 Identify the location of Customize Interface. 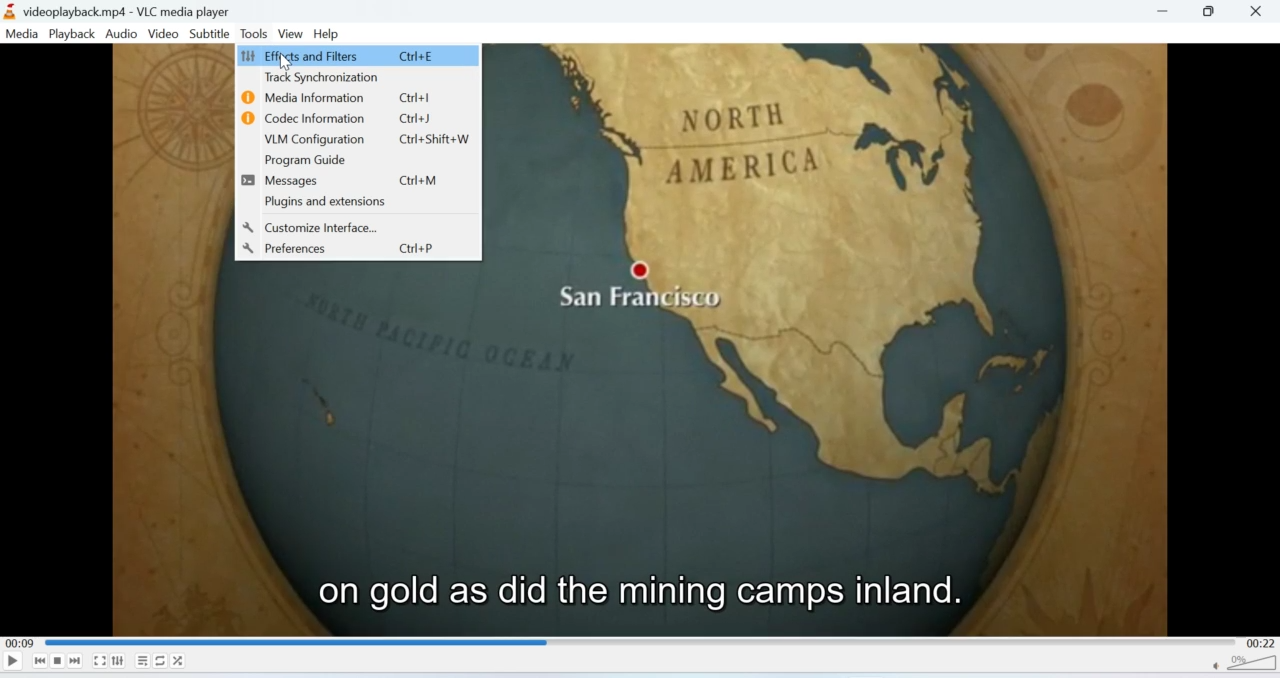
(321, 228).